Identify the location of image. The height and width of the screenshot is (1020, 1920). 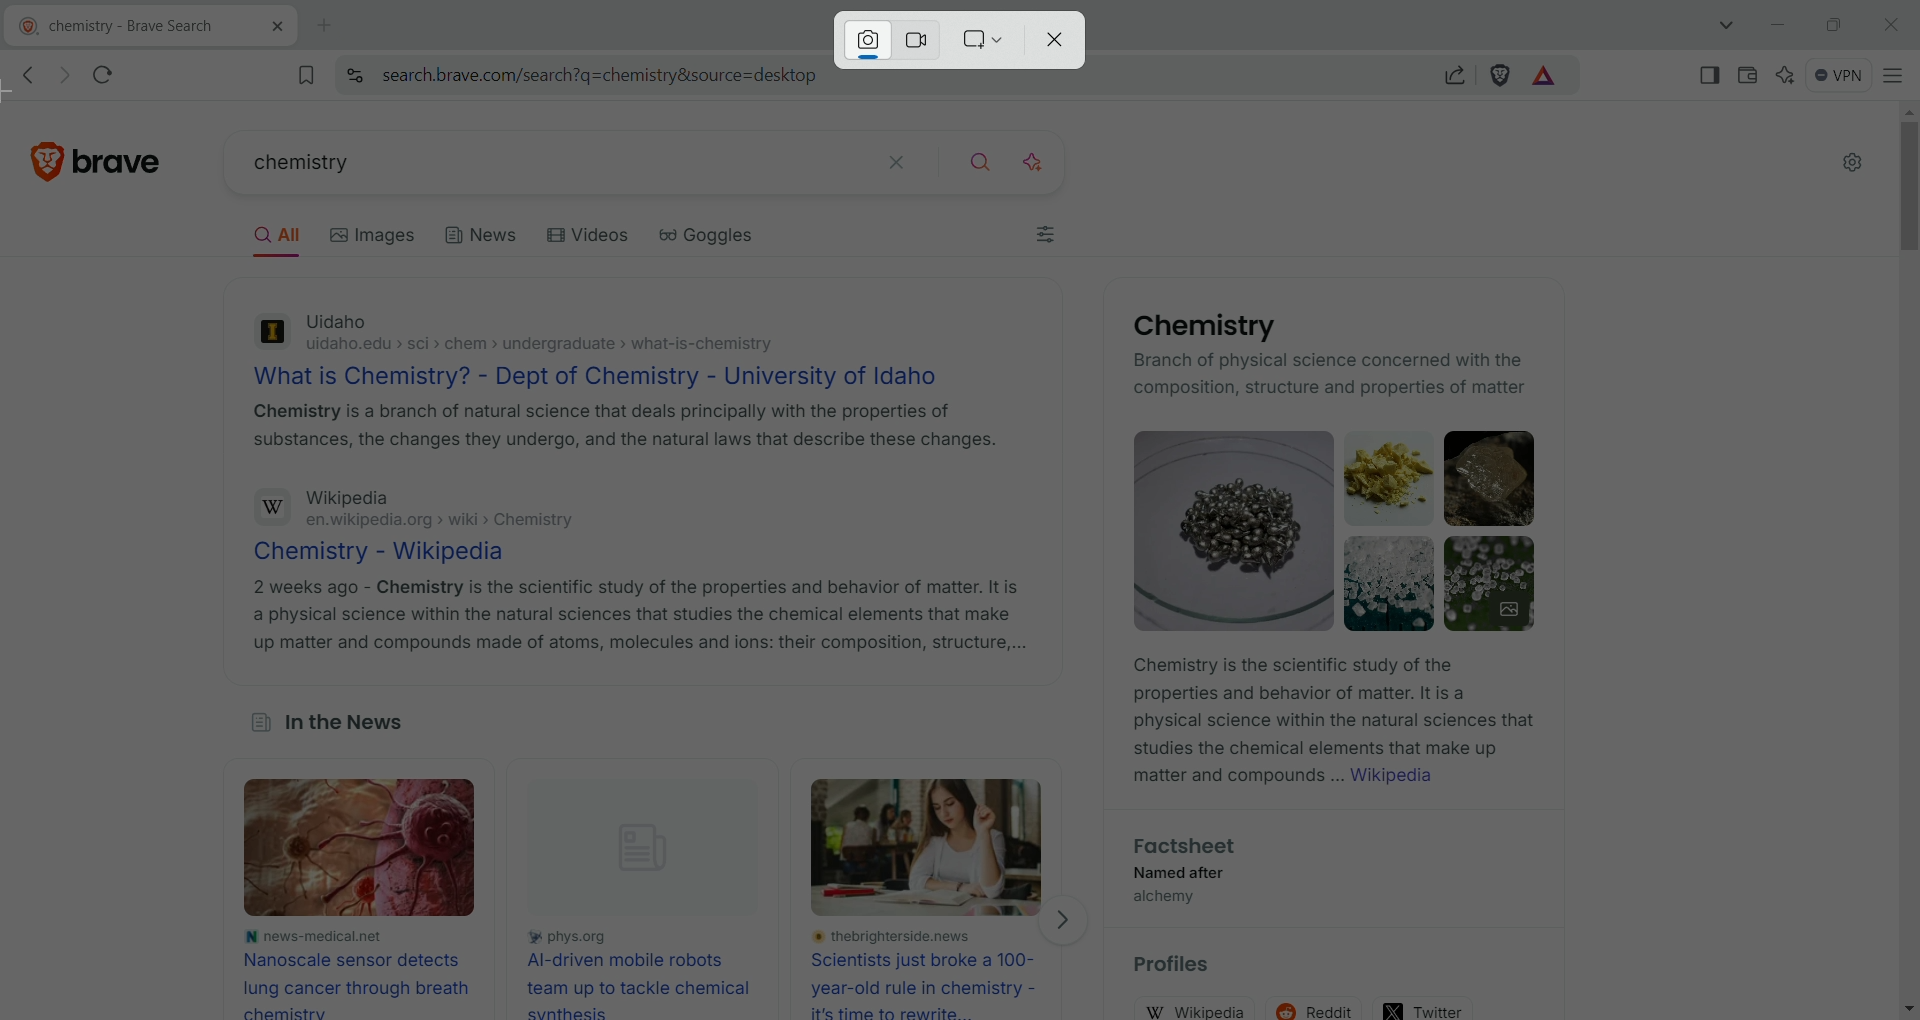
(933, 847).